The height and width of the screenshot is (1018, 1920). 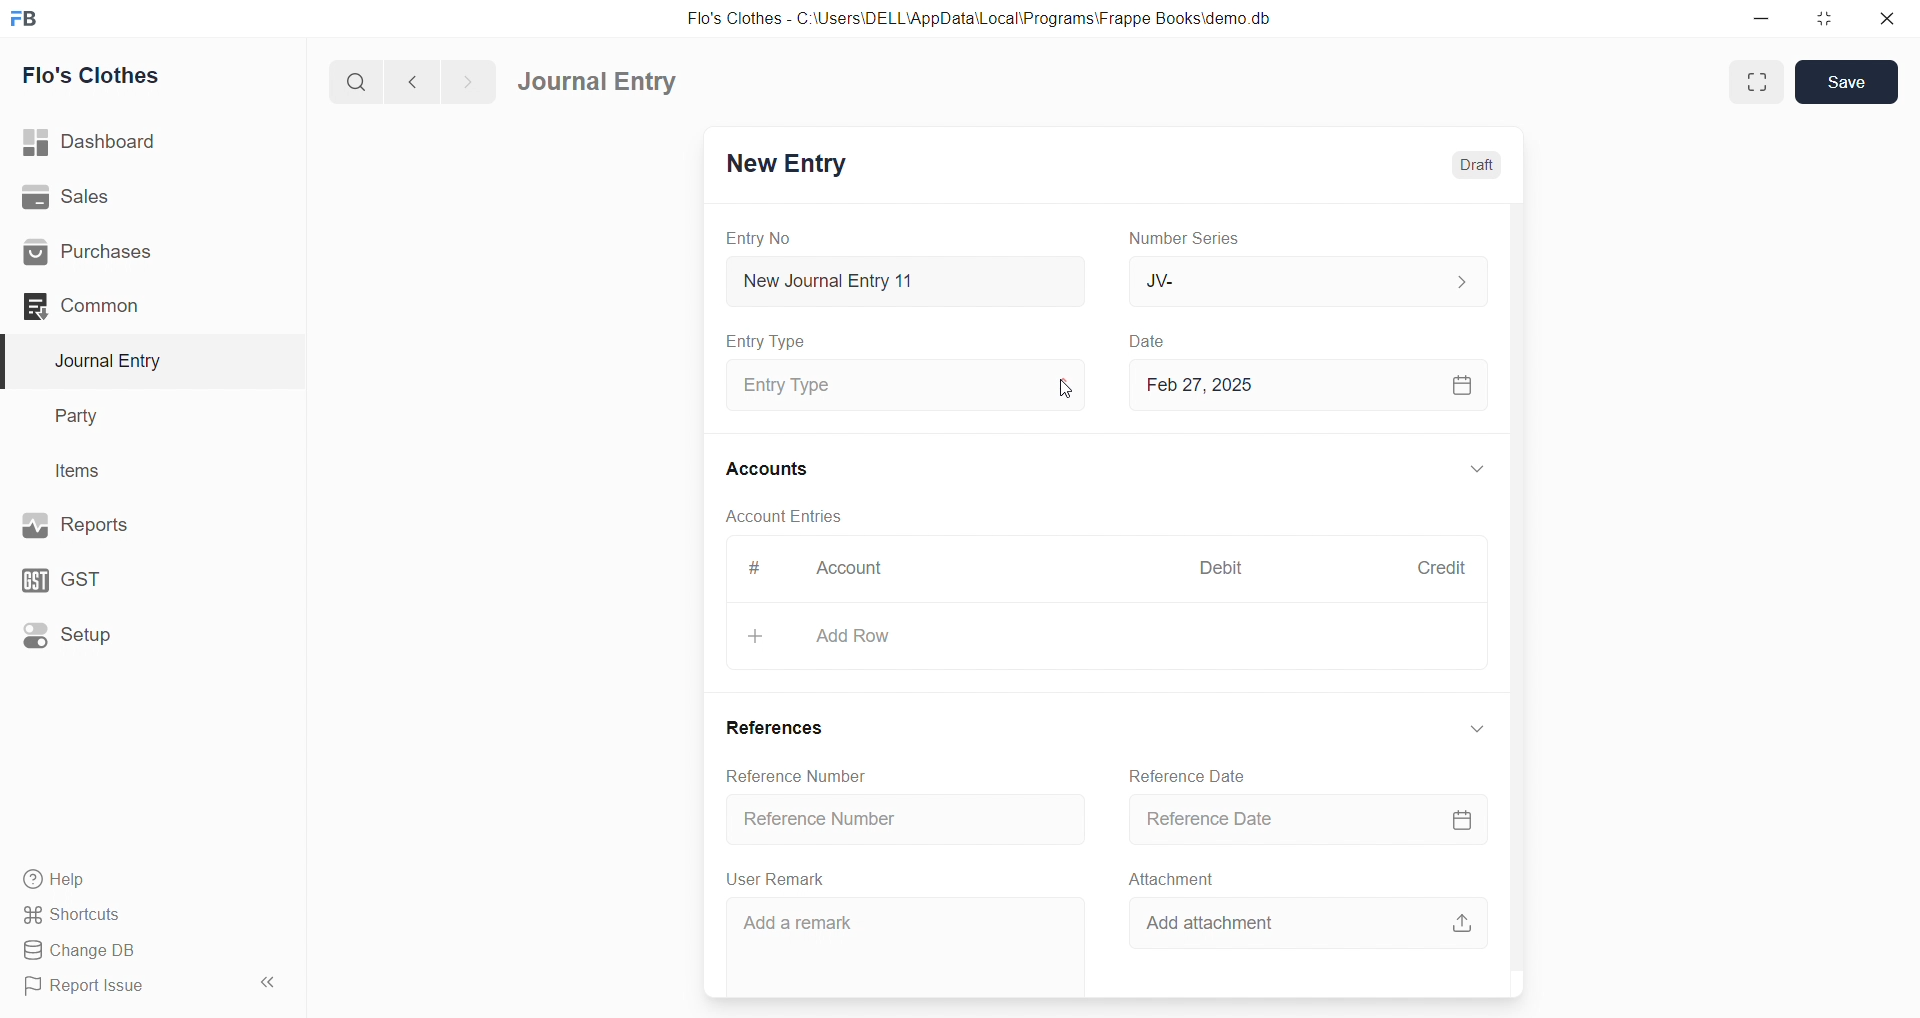 What do you see at coordinates (1847, 82) in the screenshot?
I see `Save` at bounding box center [1847, 82].